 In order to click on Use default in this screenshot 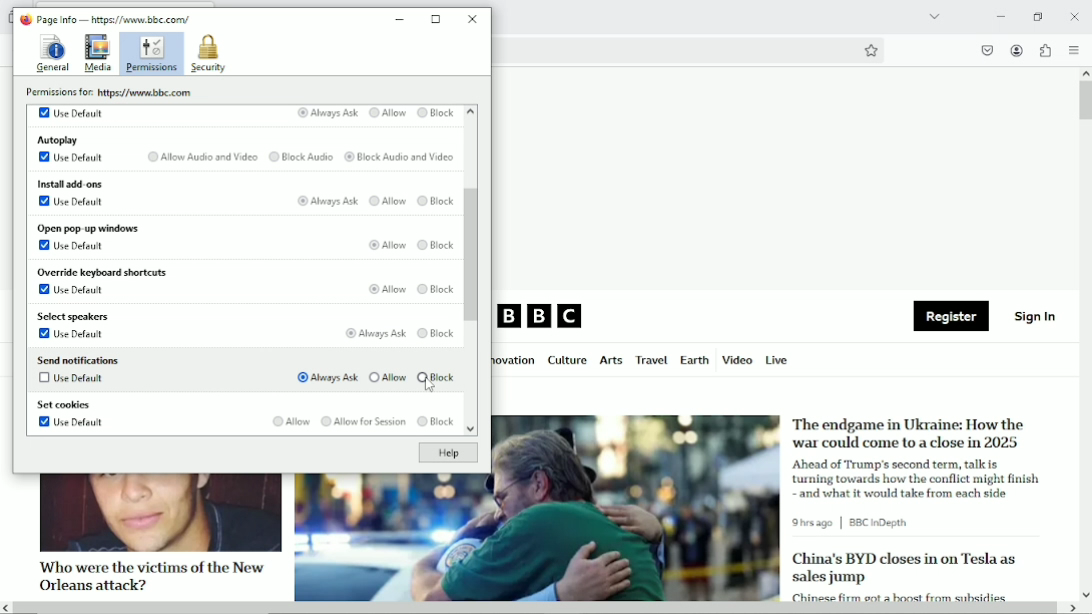, I will do `click(71, 112)`.